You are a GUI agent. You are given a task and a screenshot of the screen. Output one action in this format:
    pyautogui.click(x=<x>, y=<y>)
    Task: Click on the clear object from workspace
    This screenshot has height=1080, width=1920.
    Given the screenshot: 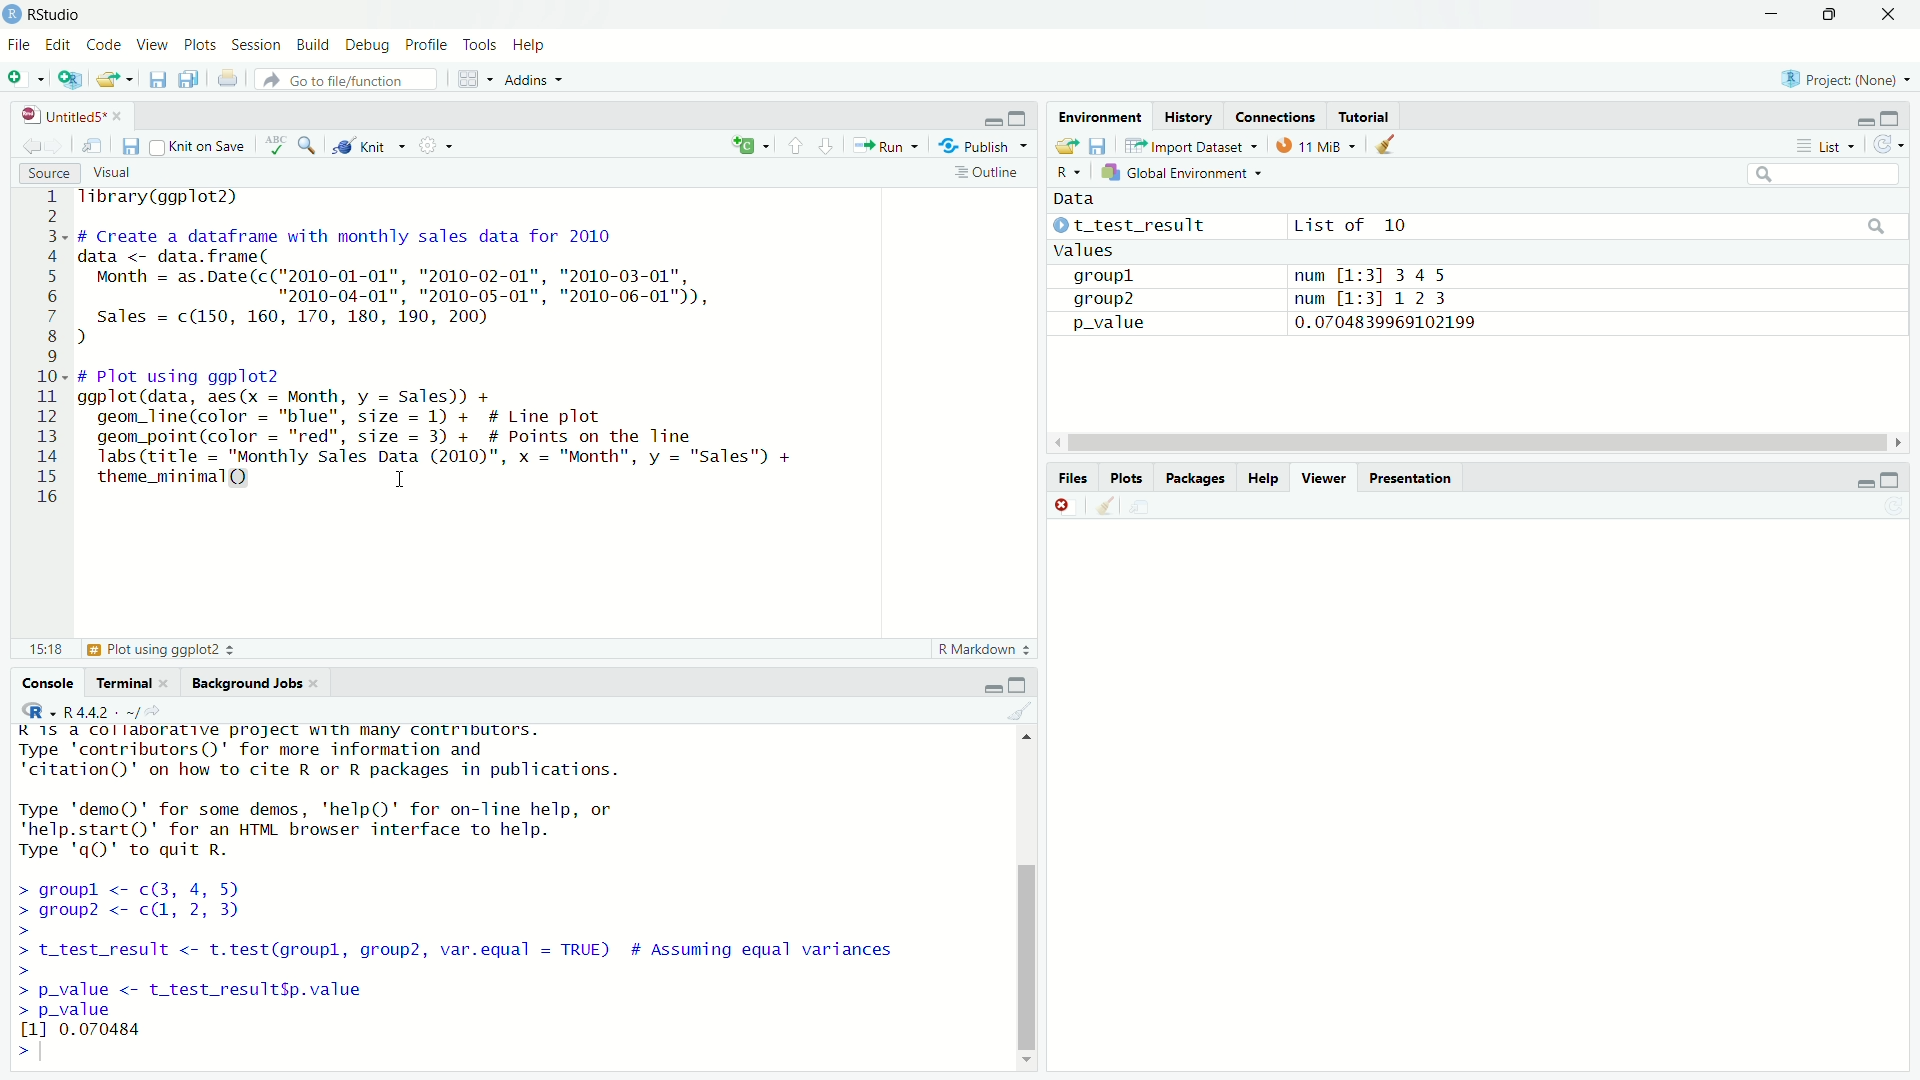 What is the action you would take?
    pyautogui.click(x=1390, y=143)
    